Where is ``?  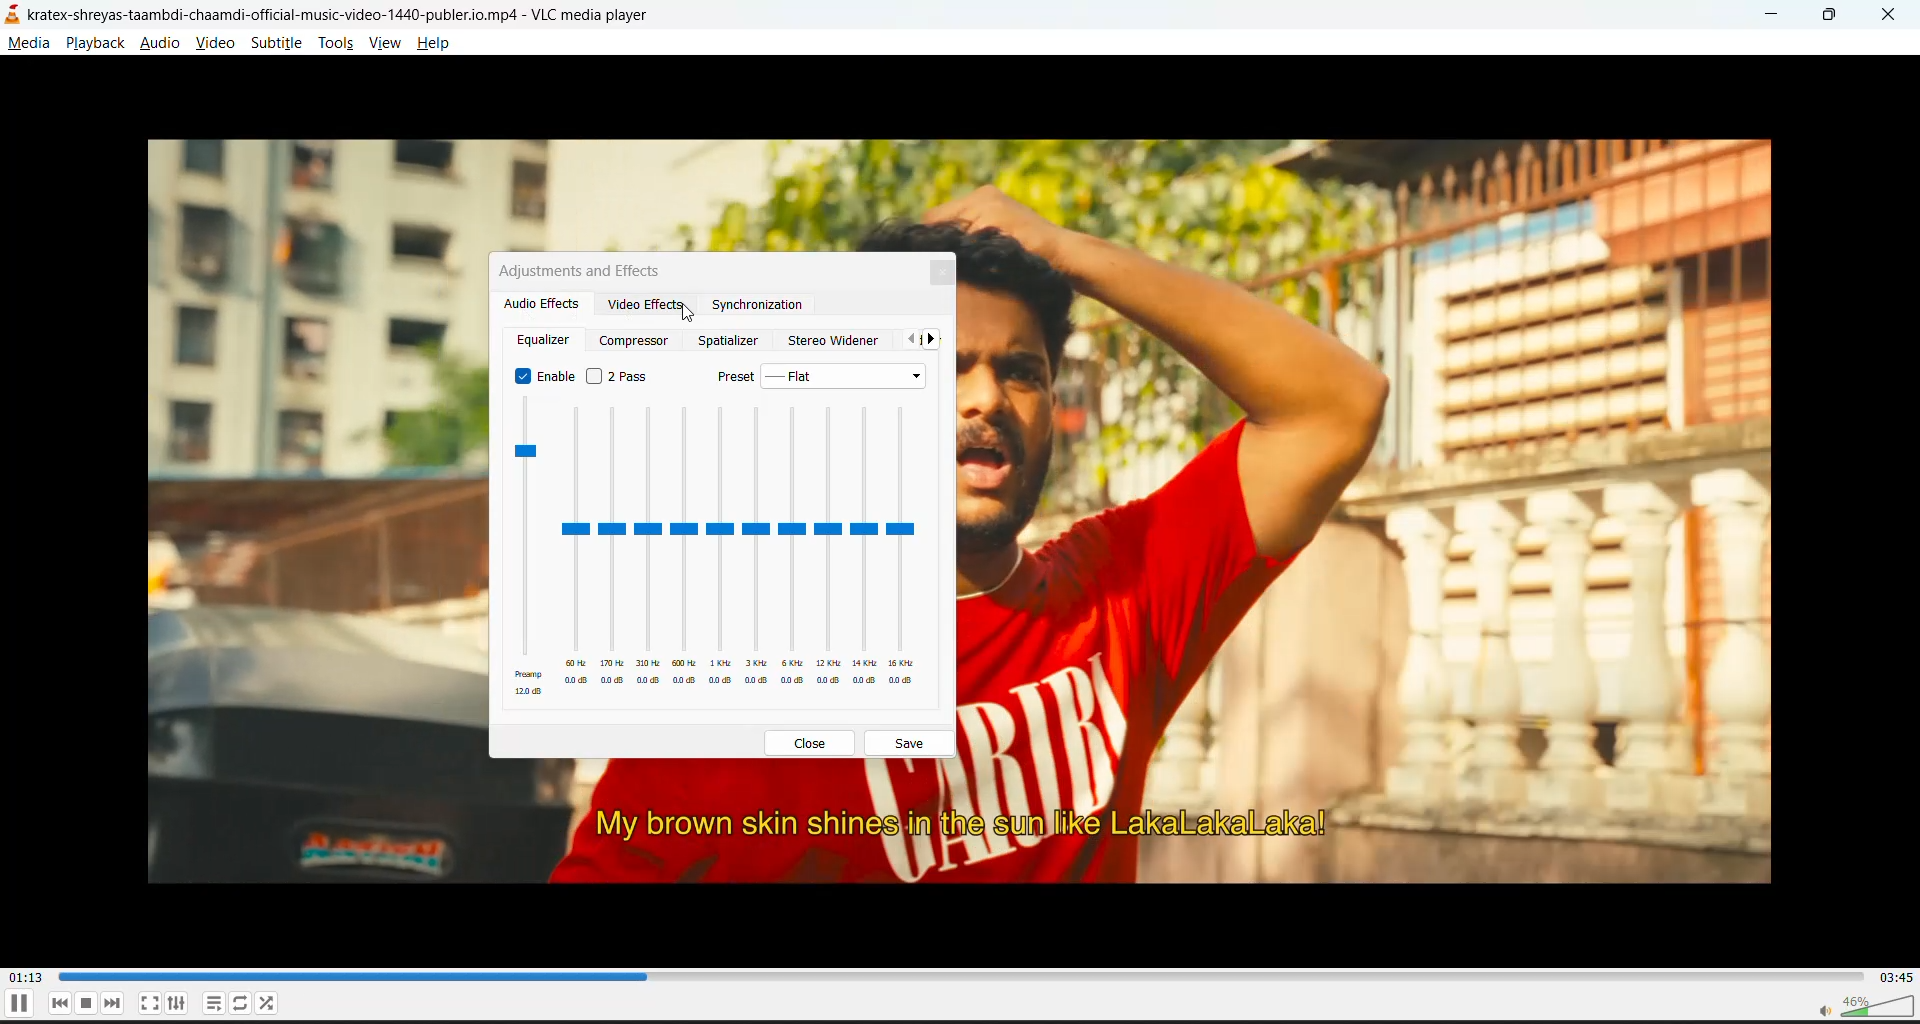
 is located at coordinates (614, 560).